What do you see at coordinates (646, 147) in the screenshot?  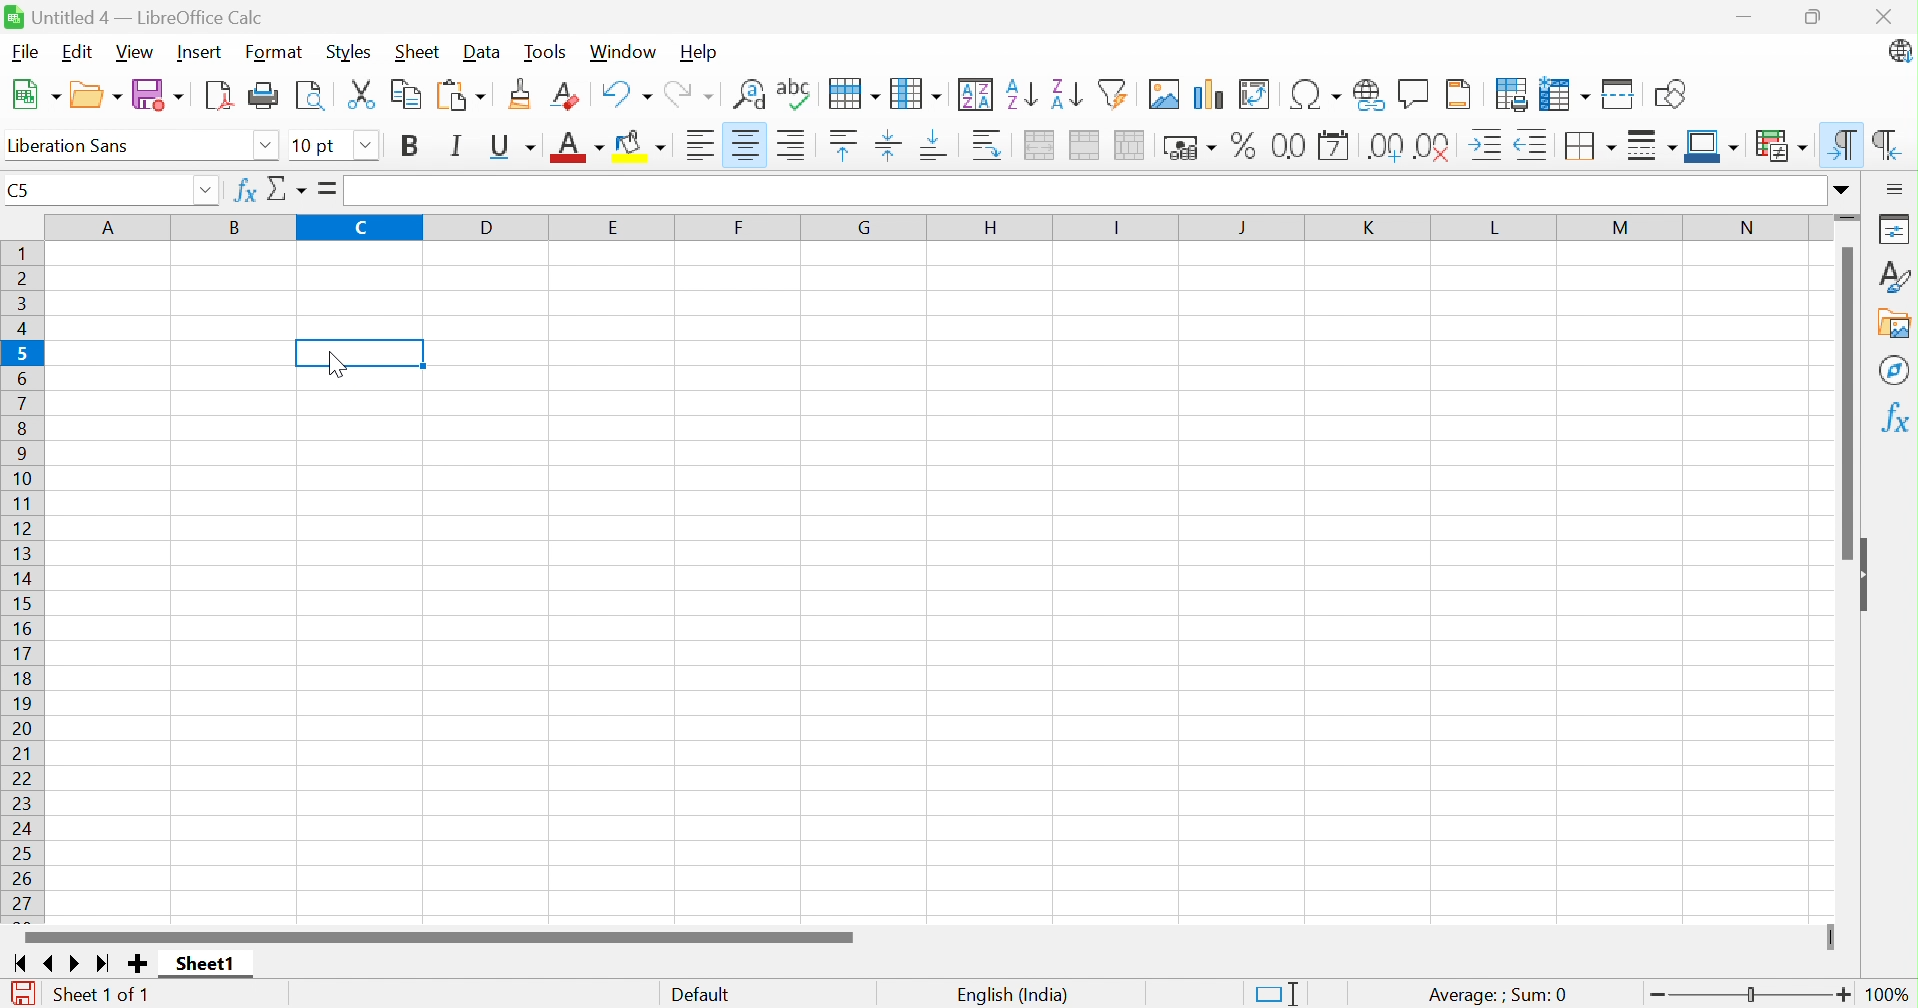 I see `Background Color` at bounding box center [646, 147].